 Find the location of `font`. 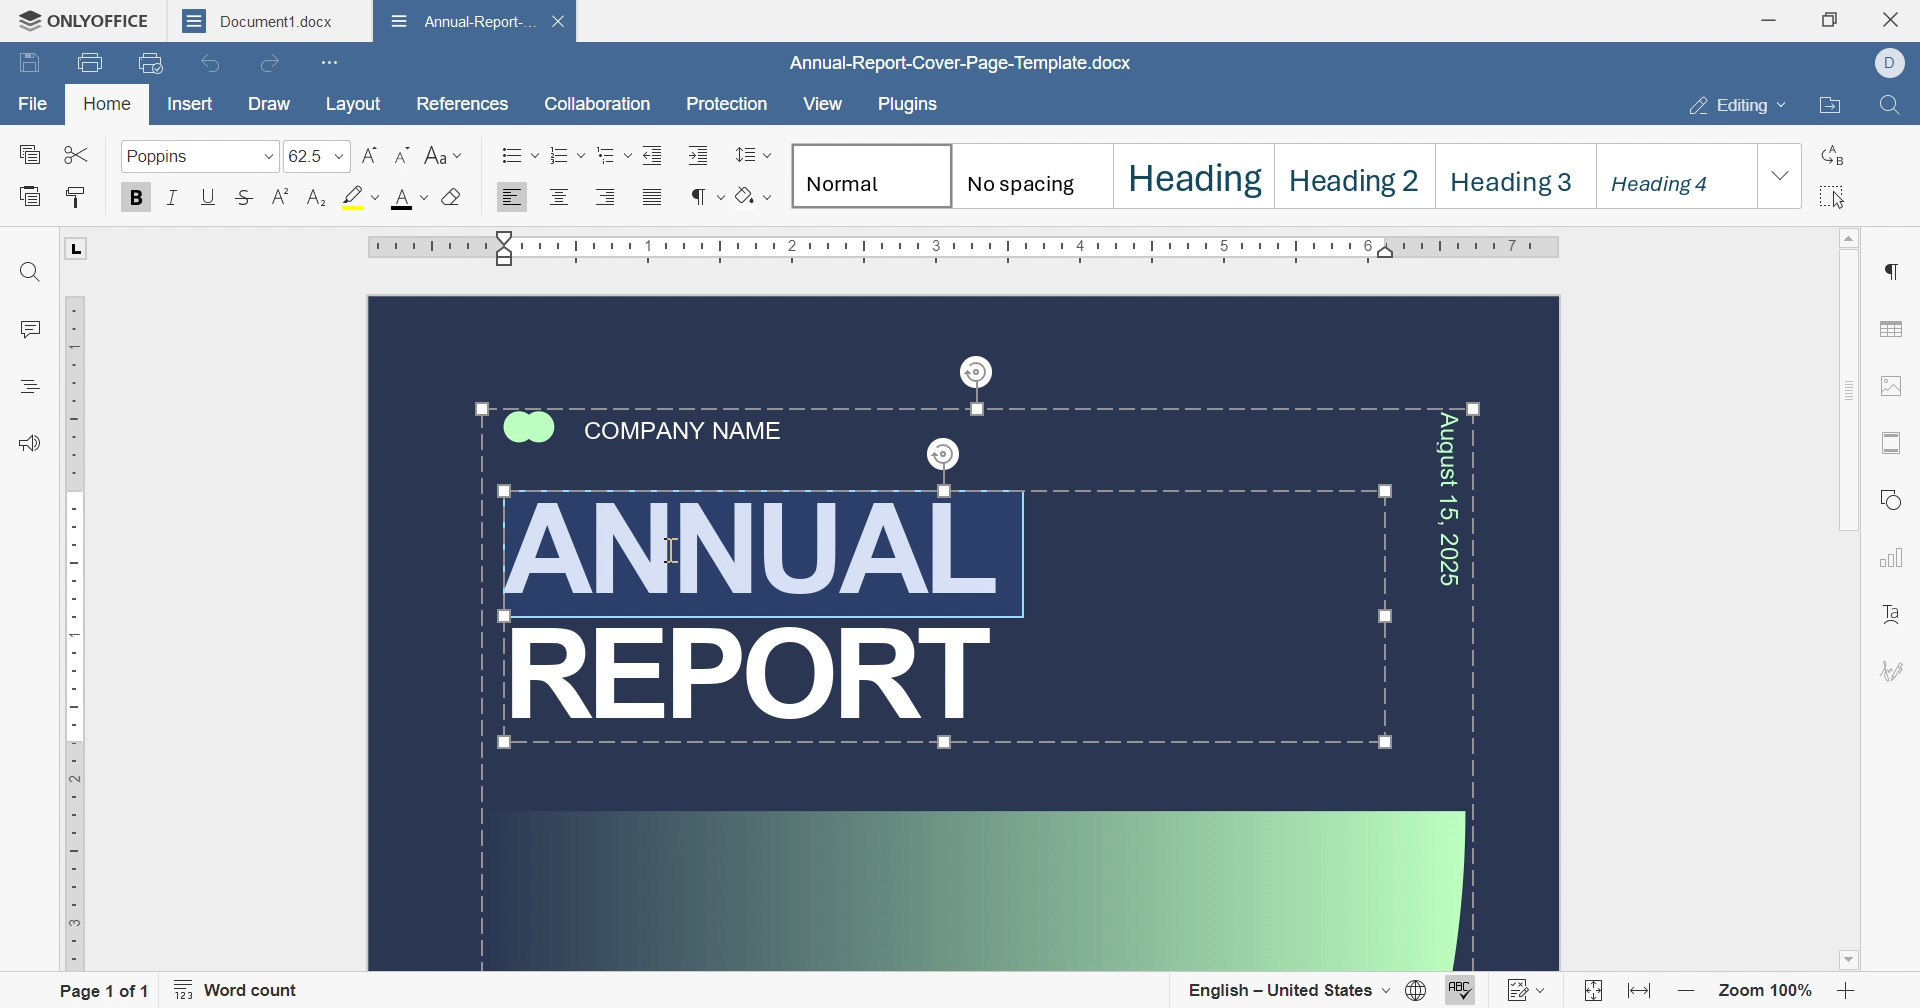

font is located at coordinates (411, 198).